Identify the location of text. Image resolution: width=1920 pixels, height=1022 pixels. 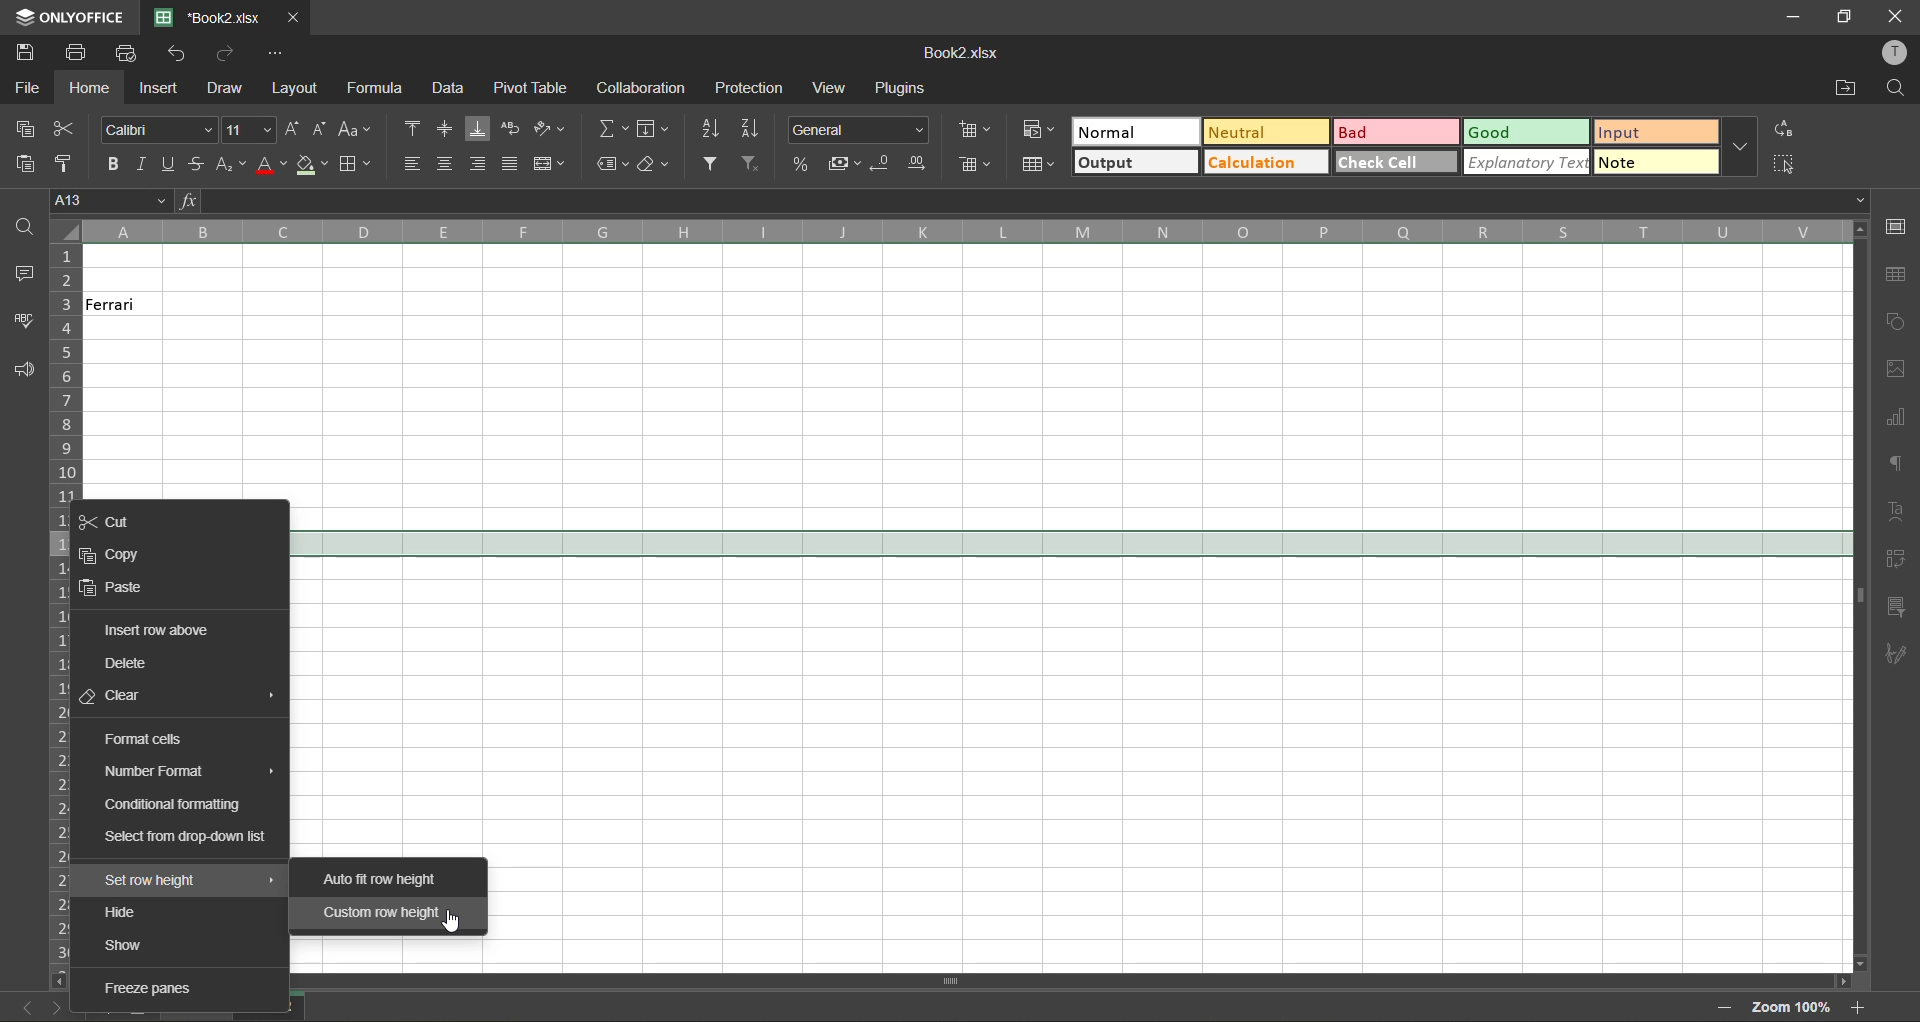
(1897, 512).